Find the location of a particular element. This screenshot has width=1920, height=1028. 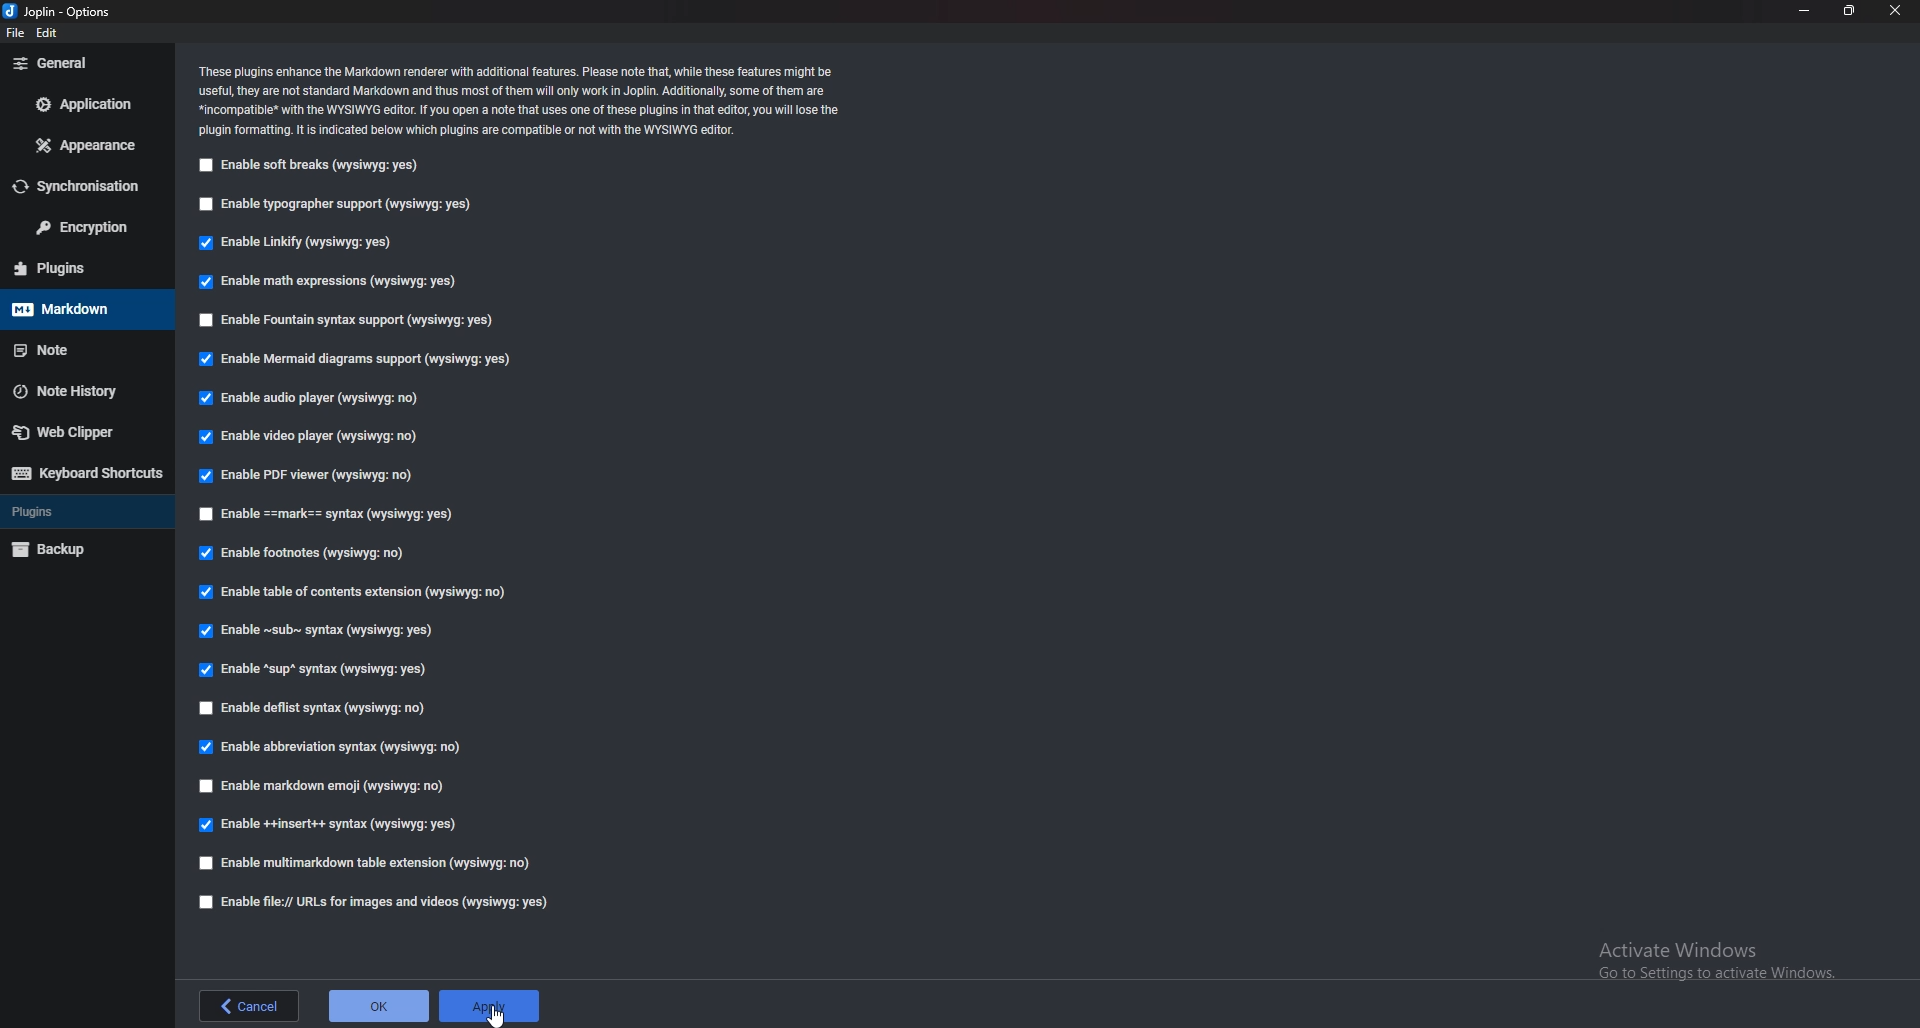

options is located at coordinates (58, 11).